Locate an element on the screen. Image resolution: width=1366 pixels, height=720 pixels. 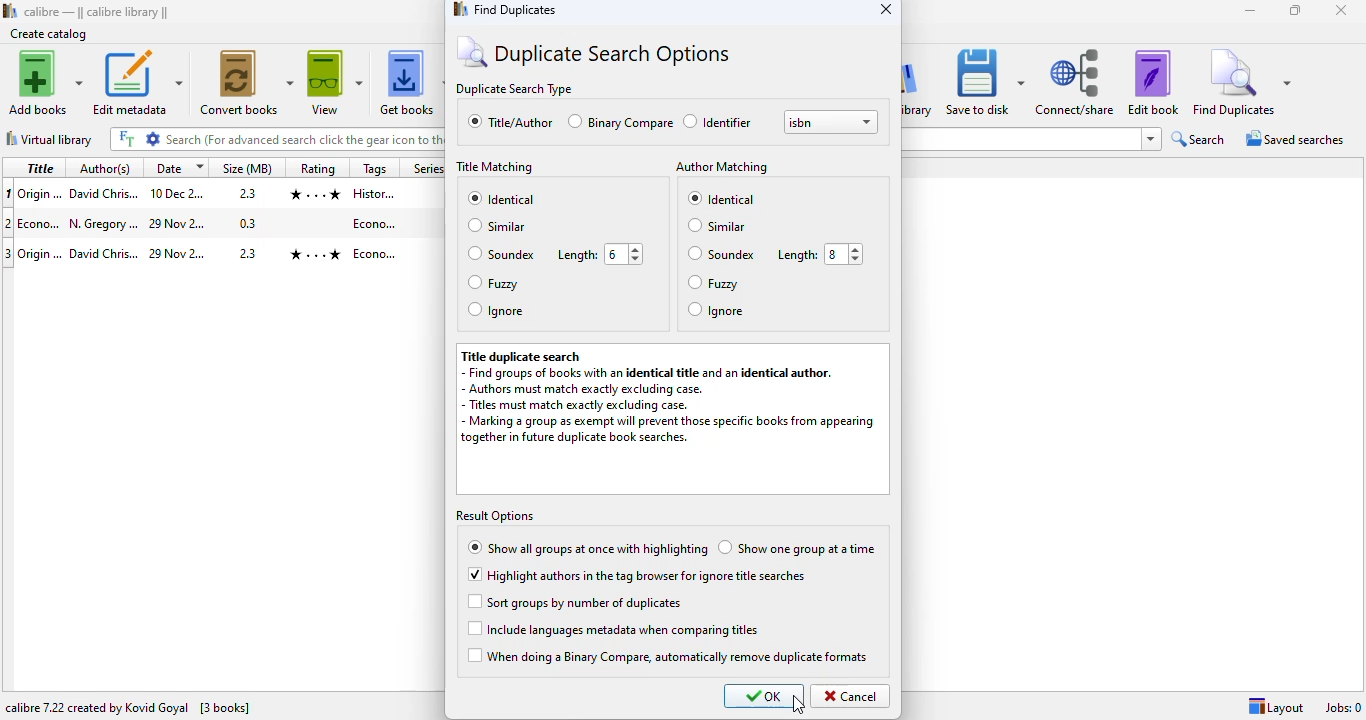
soundex is located at coordinates (500, 254).